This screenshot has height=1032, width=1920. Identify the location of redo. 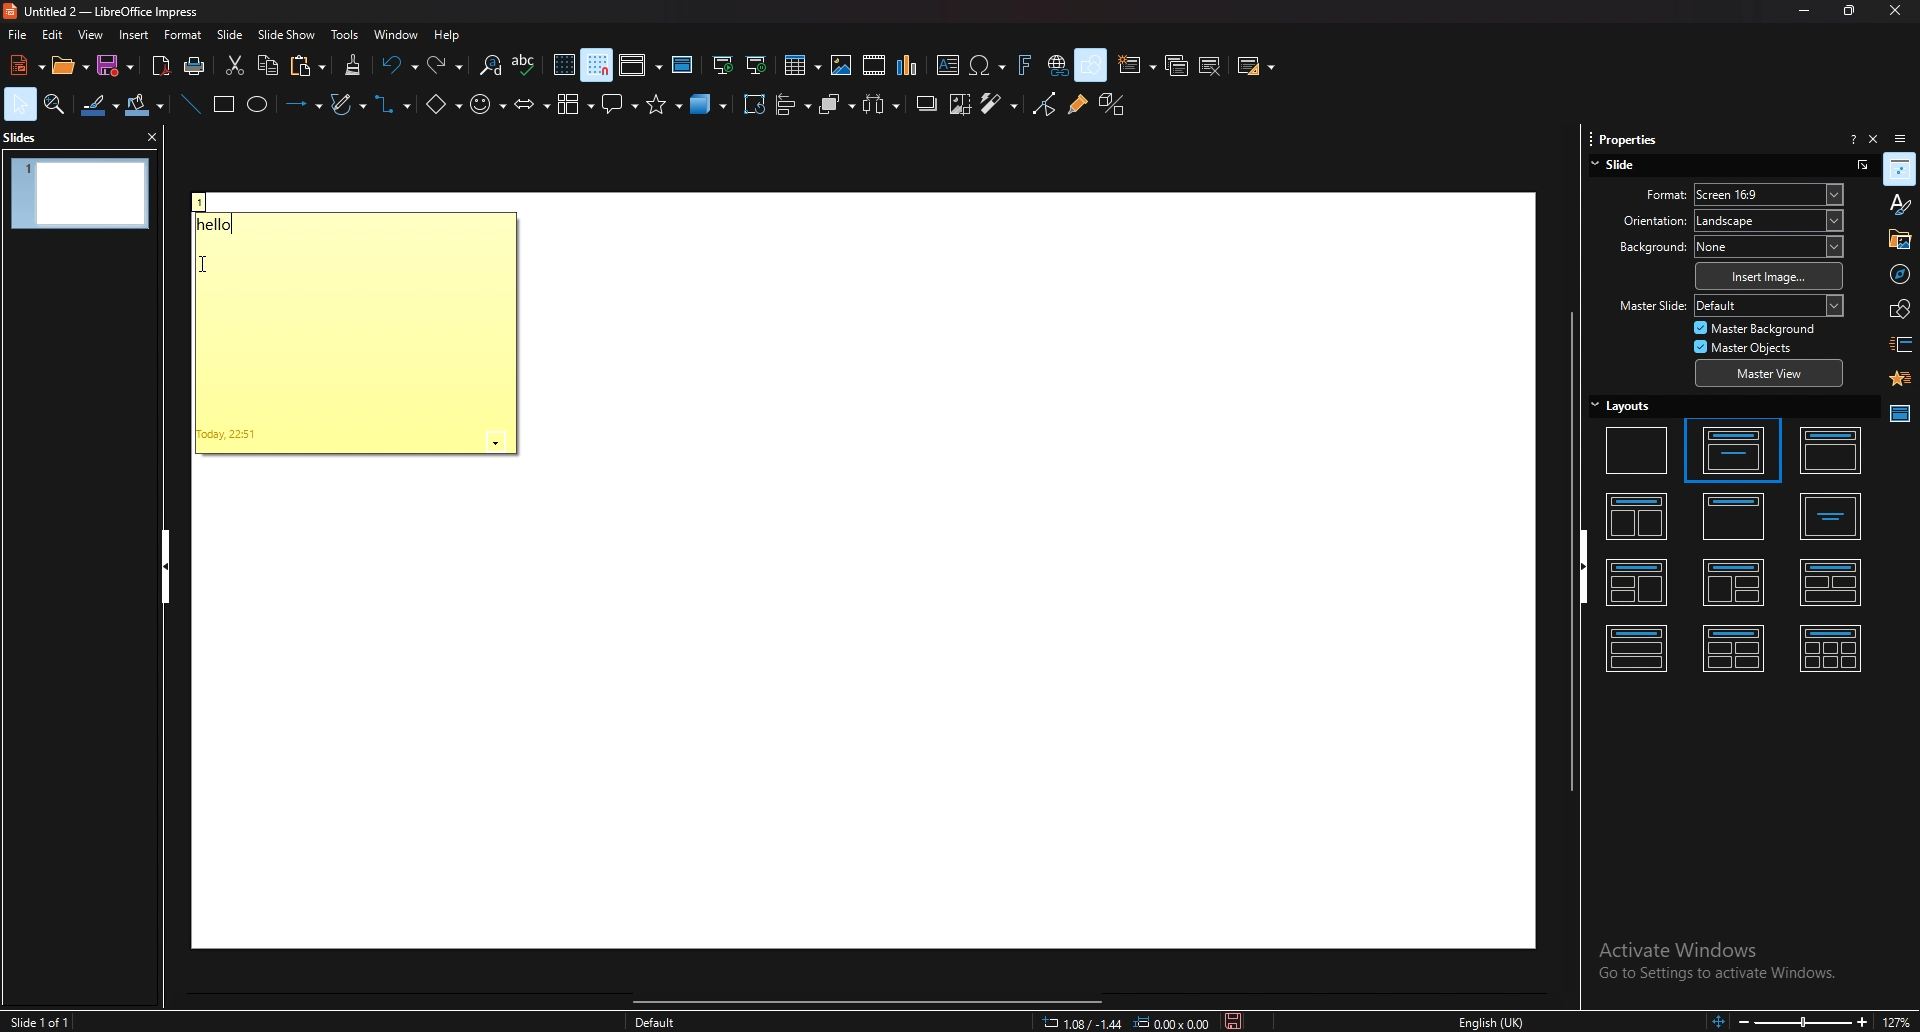
(447, 64).